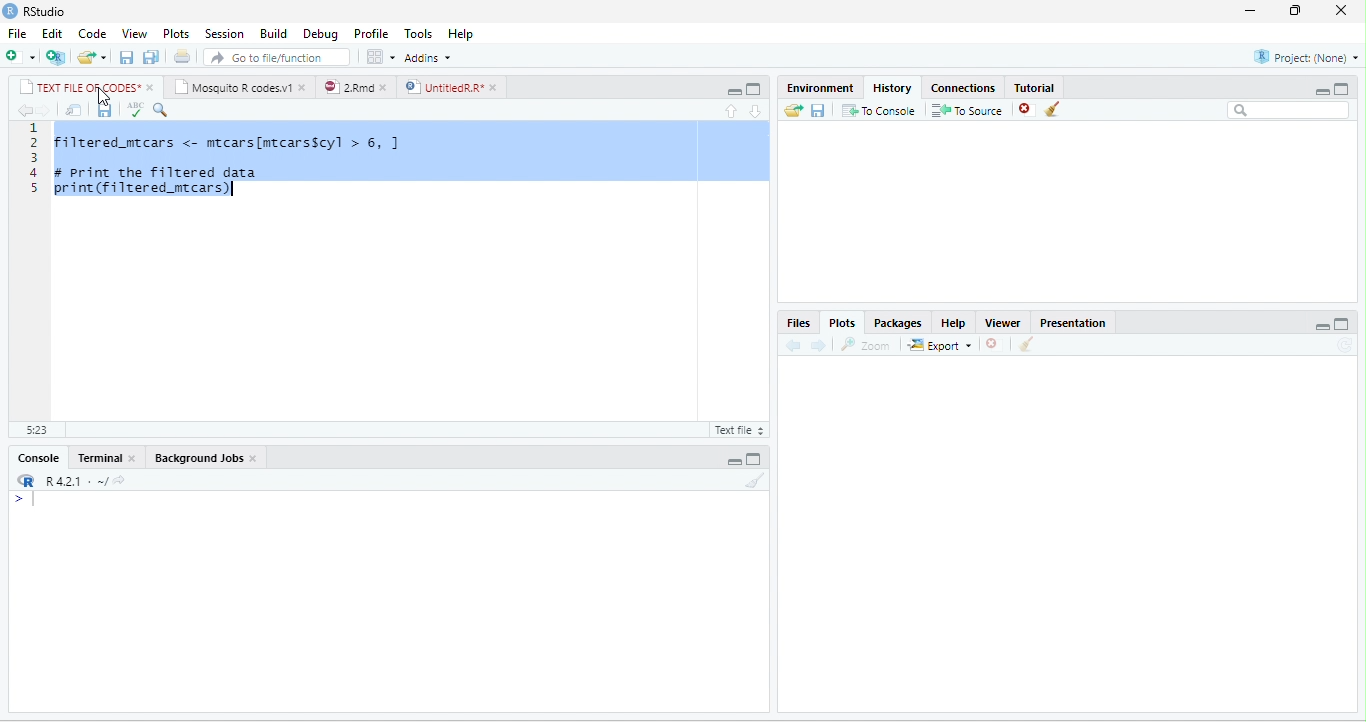 Image resolution: width=1366 pixels, height=722 pixels. I want to click on close file, so click(1028, 110).